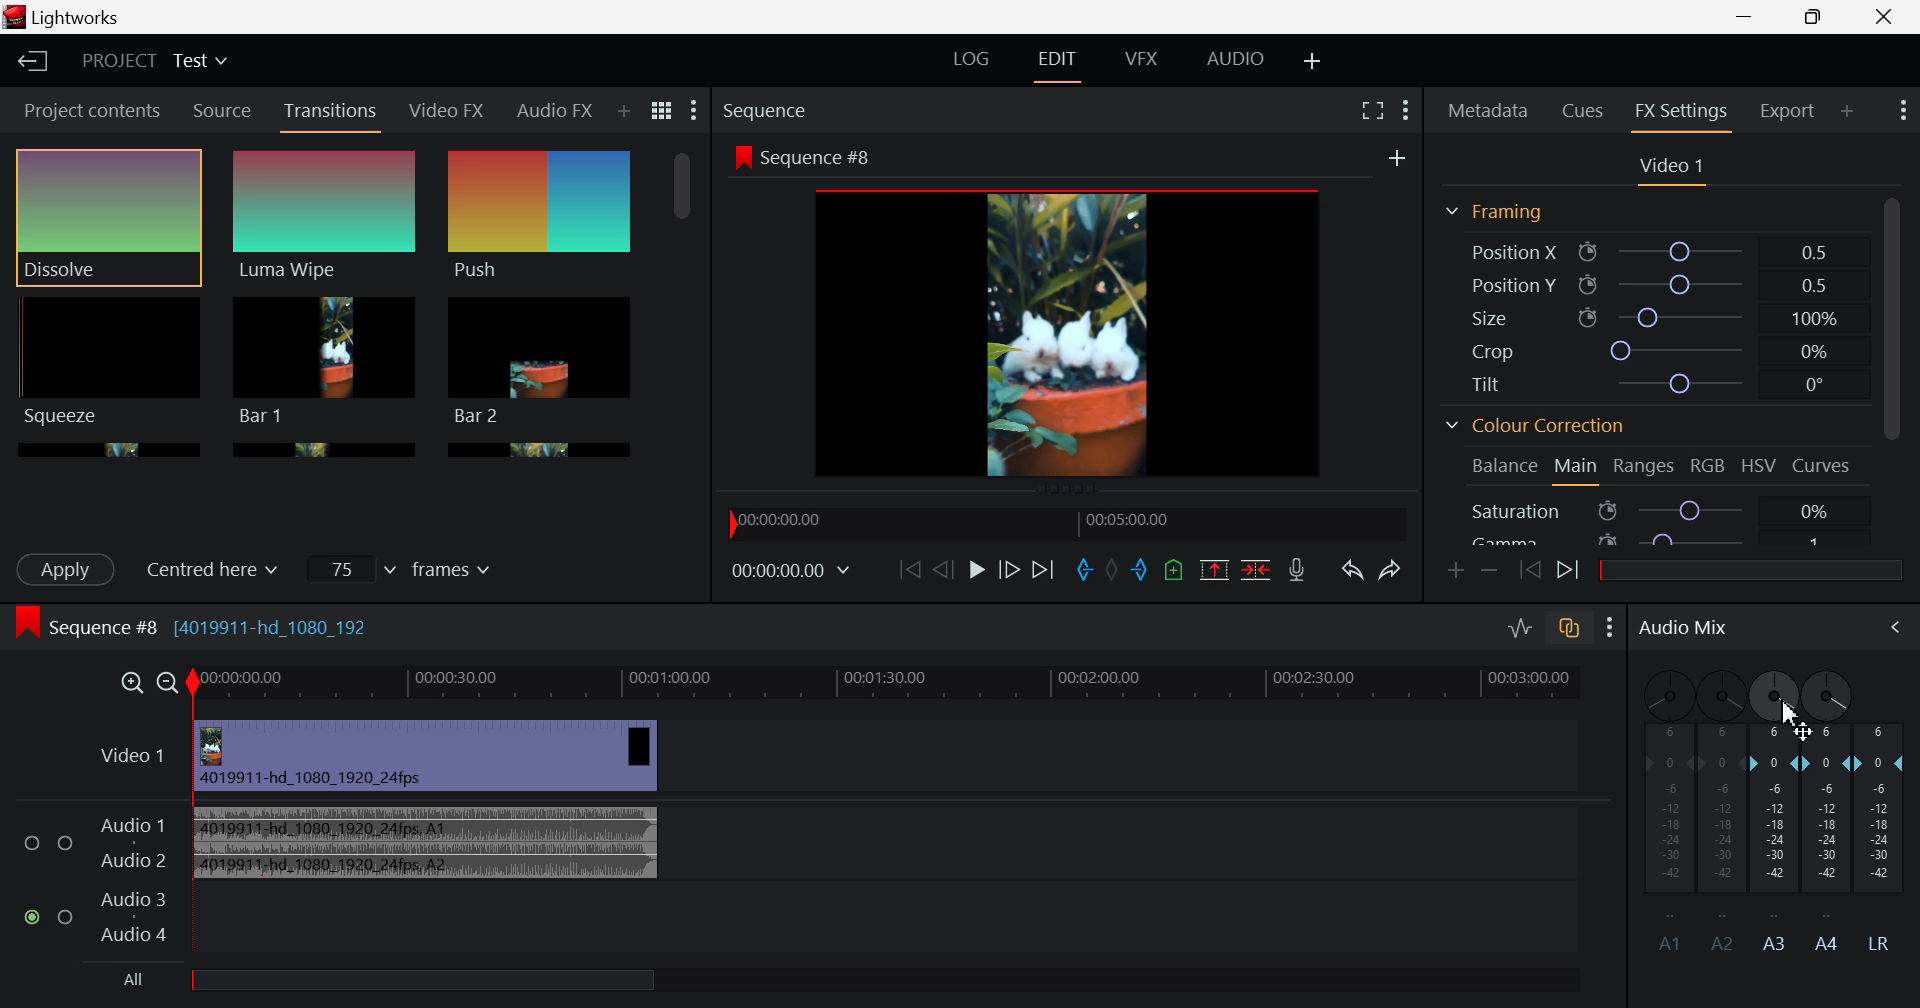  What do you see at coordinates (97, 17) in the screenshot?
I see `Lightworks` at bounding box center [97, 17].